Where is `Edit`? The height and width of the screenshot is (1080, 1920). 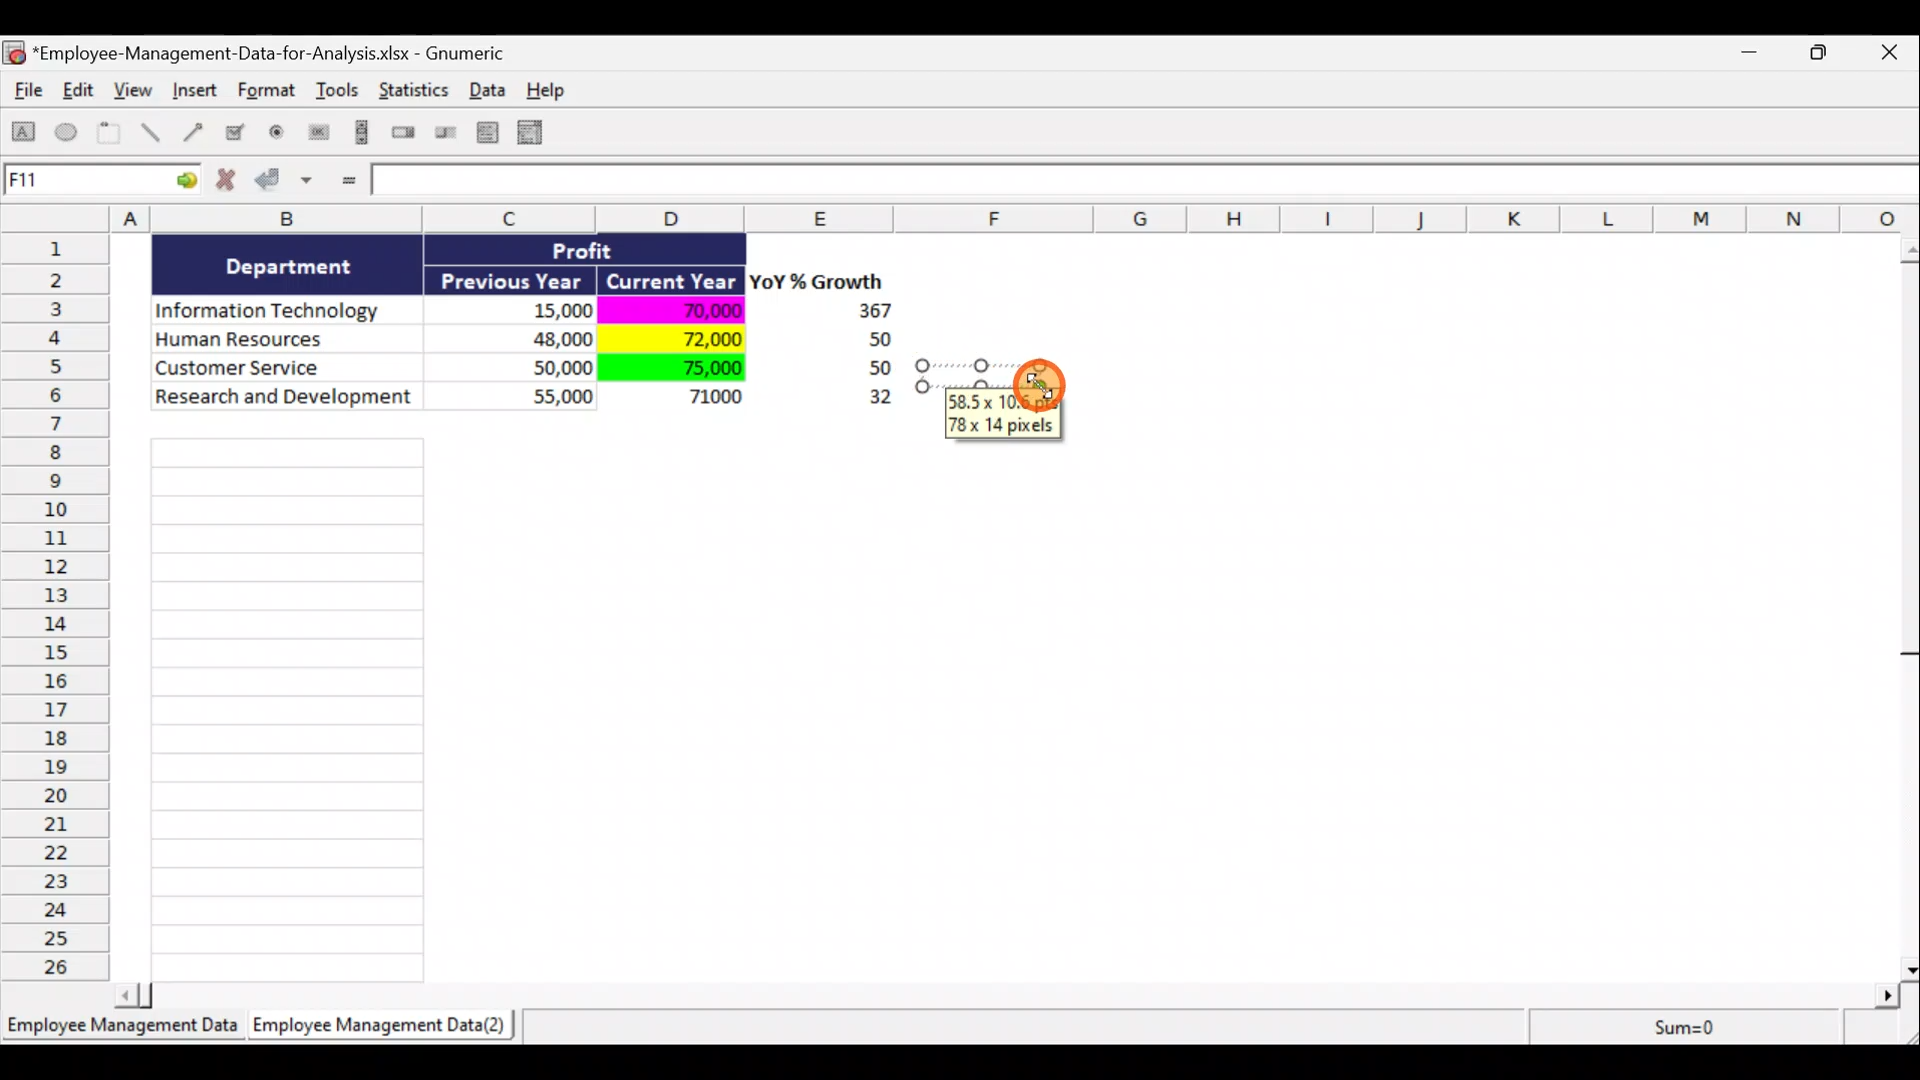
Edit is located at coordinates (80, 92).